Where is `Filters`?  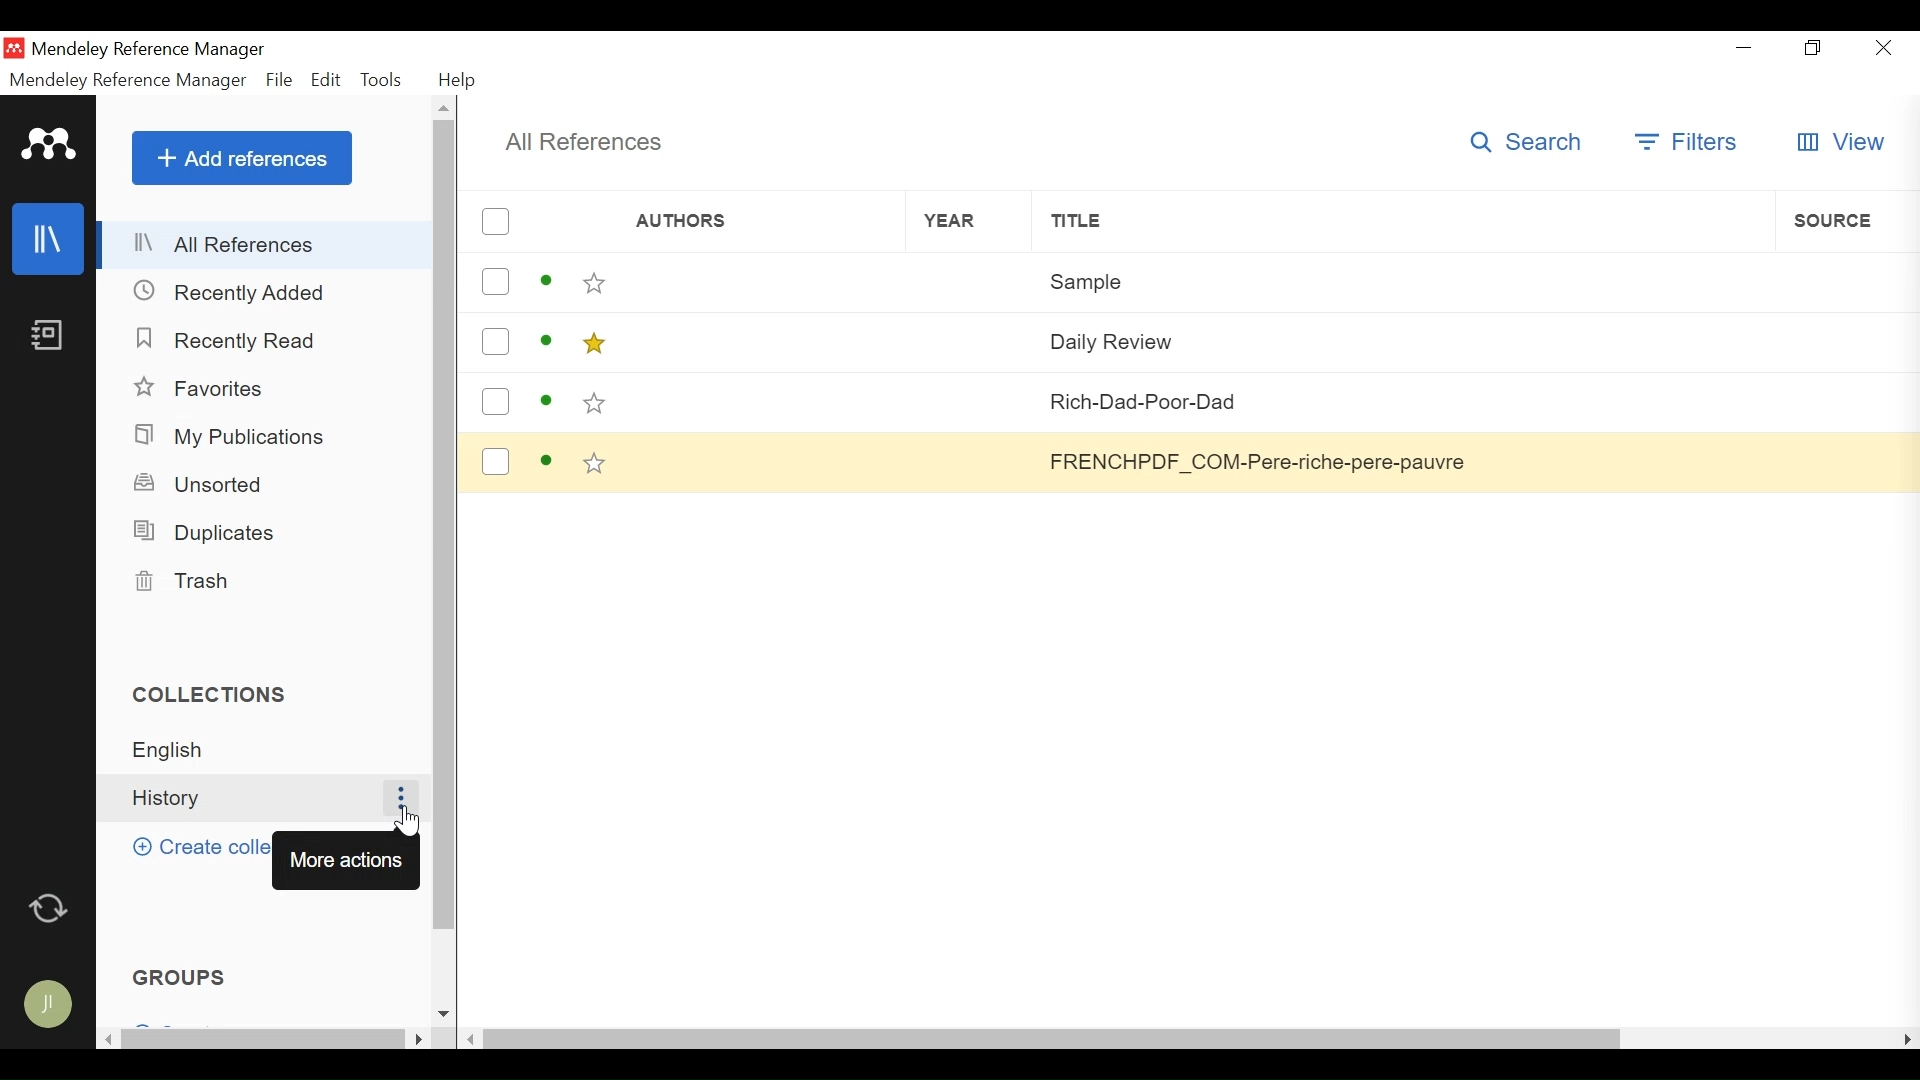 Filters is located at coordinates (1689, 142).